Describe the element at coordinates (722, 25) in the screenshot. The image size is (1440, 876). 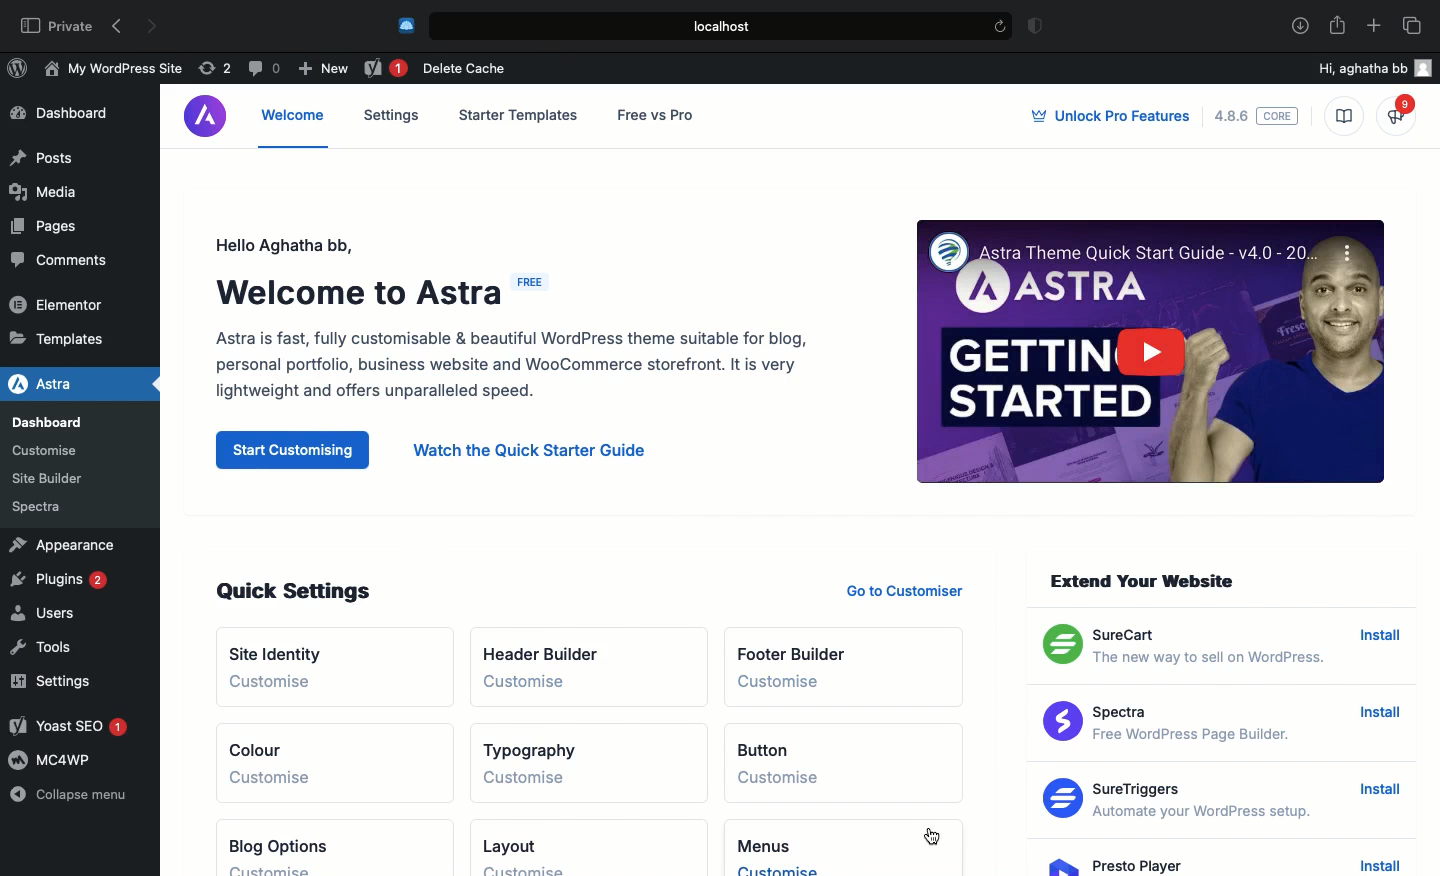
I see `Local.host` at that location.